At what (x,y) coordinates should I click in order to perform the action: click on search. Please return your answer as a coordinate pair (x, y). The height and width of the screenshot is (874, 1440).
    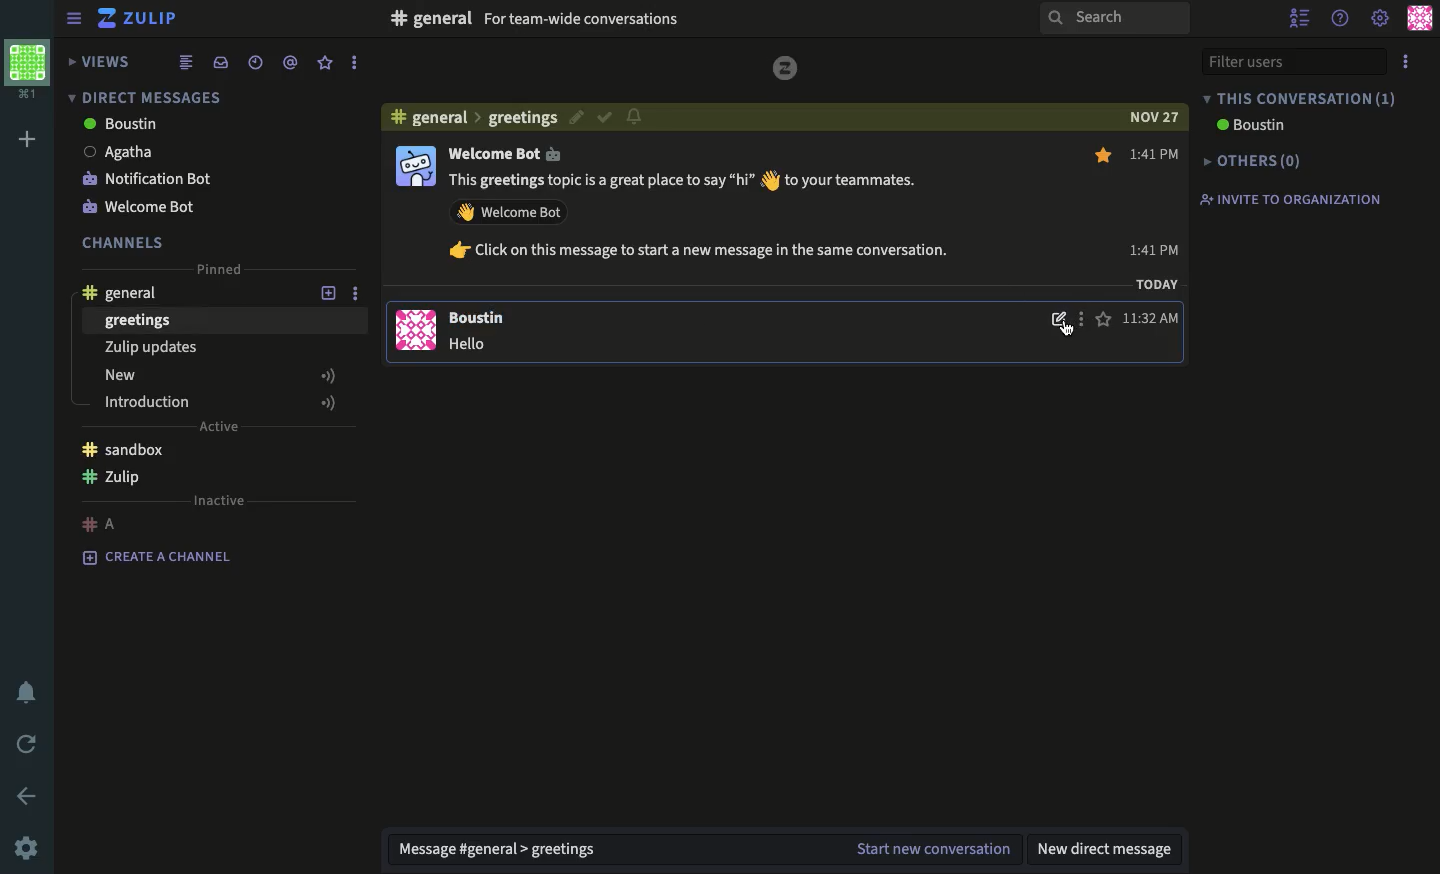
    Looking at the image, I should click on (1113, 17).